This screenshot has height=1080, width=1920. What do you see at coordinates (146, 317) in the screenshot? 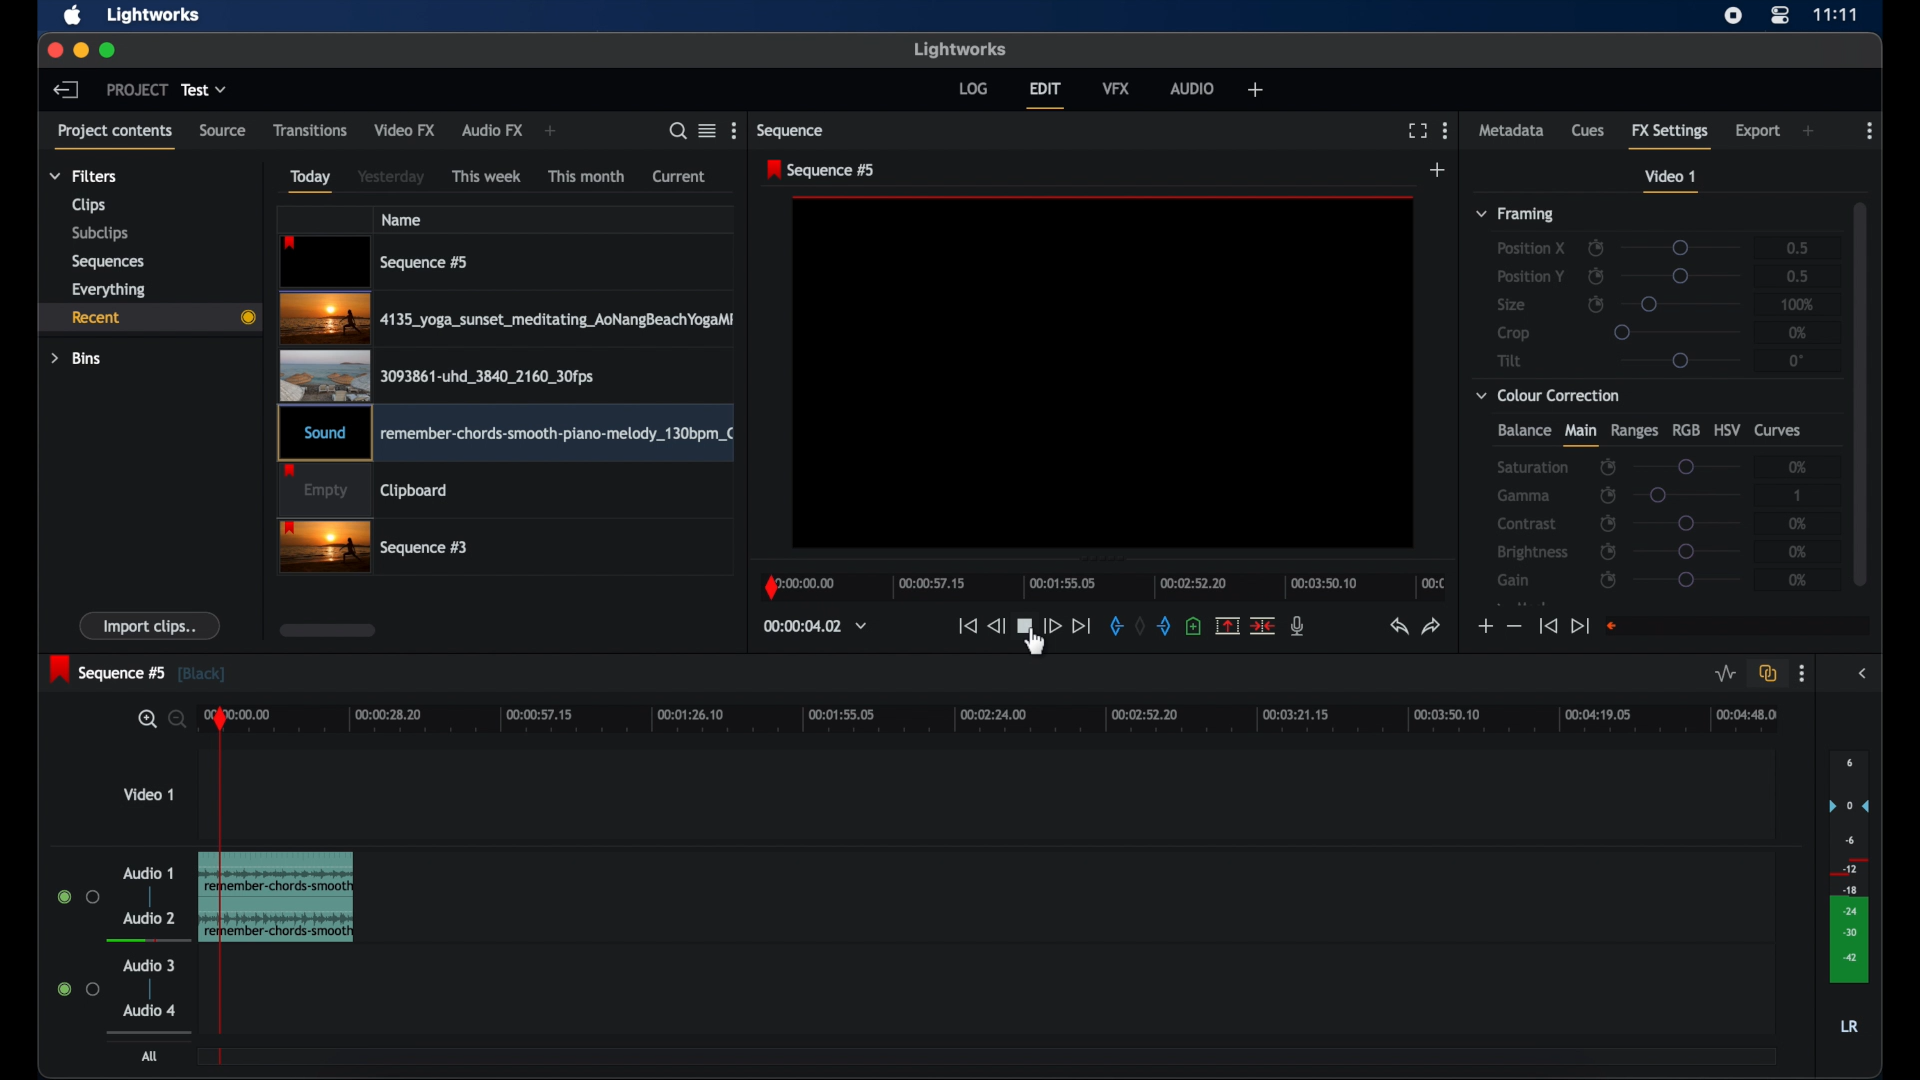
I see `recent` at bounding box center [146, 317].